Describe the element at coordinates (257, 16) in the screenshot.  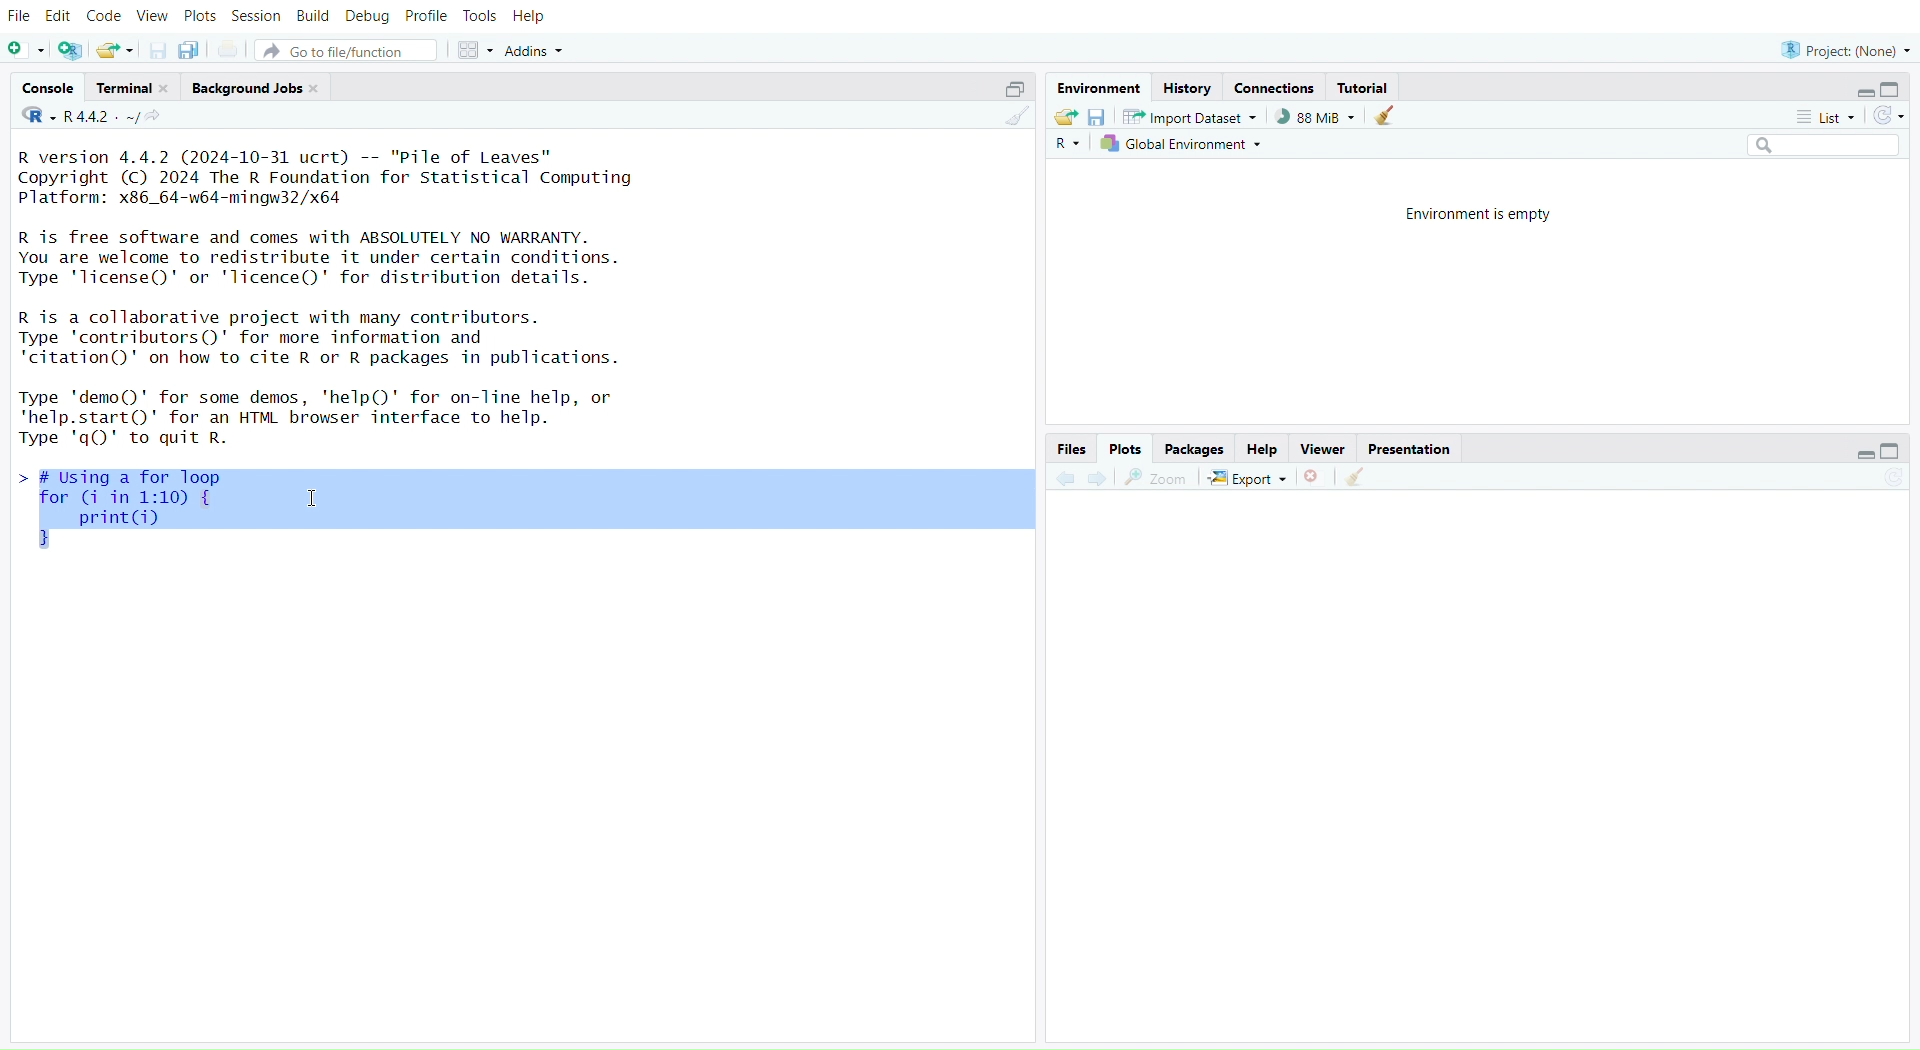
I see `sessions` at that location.